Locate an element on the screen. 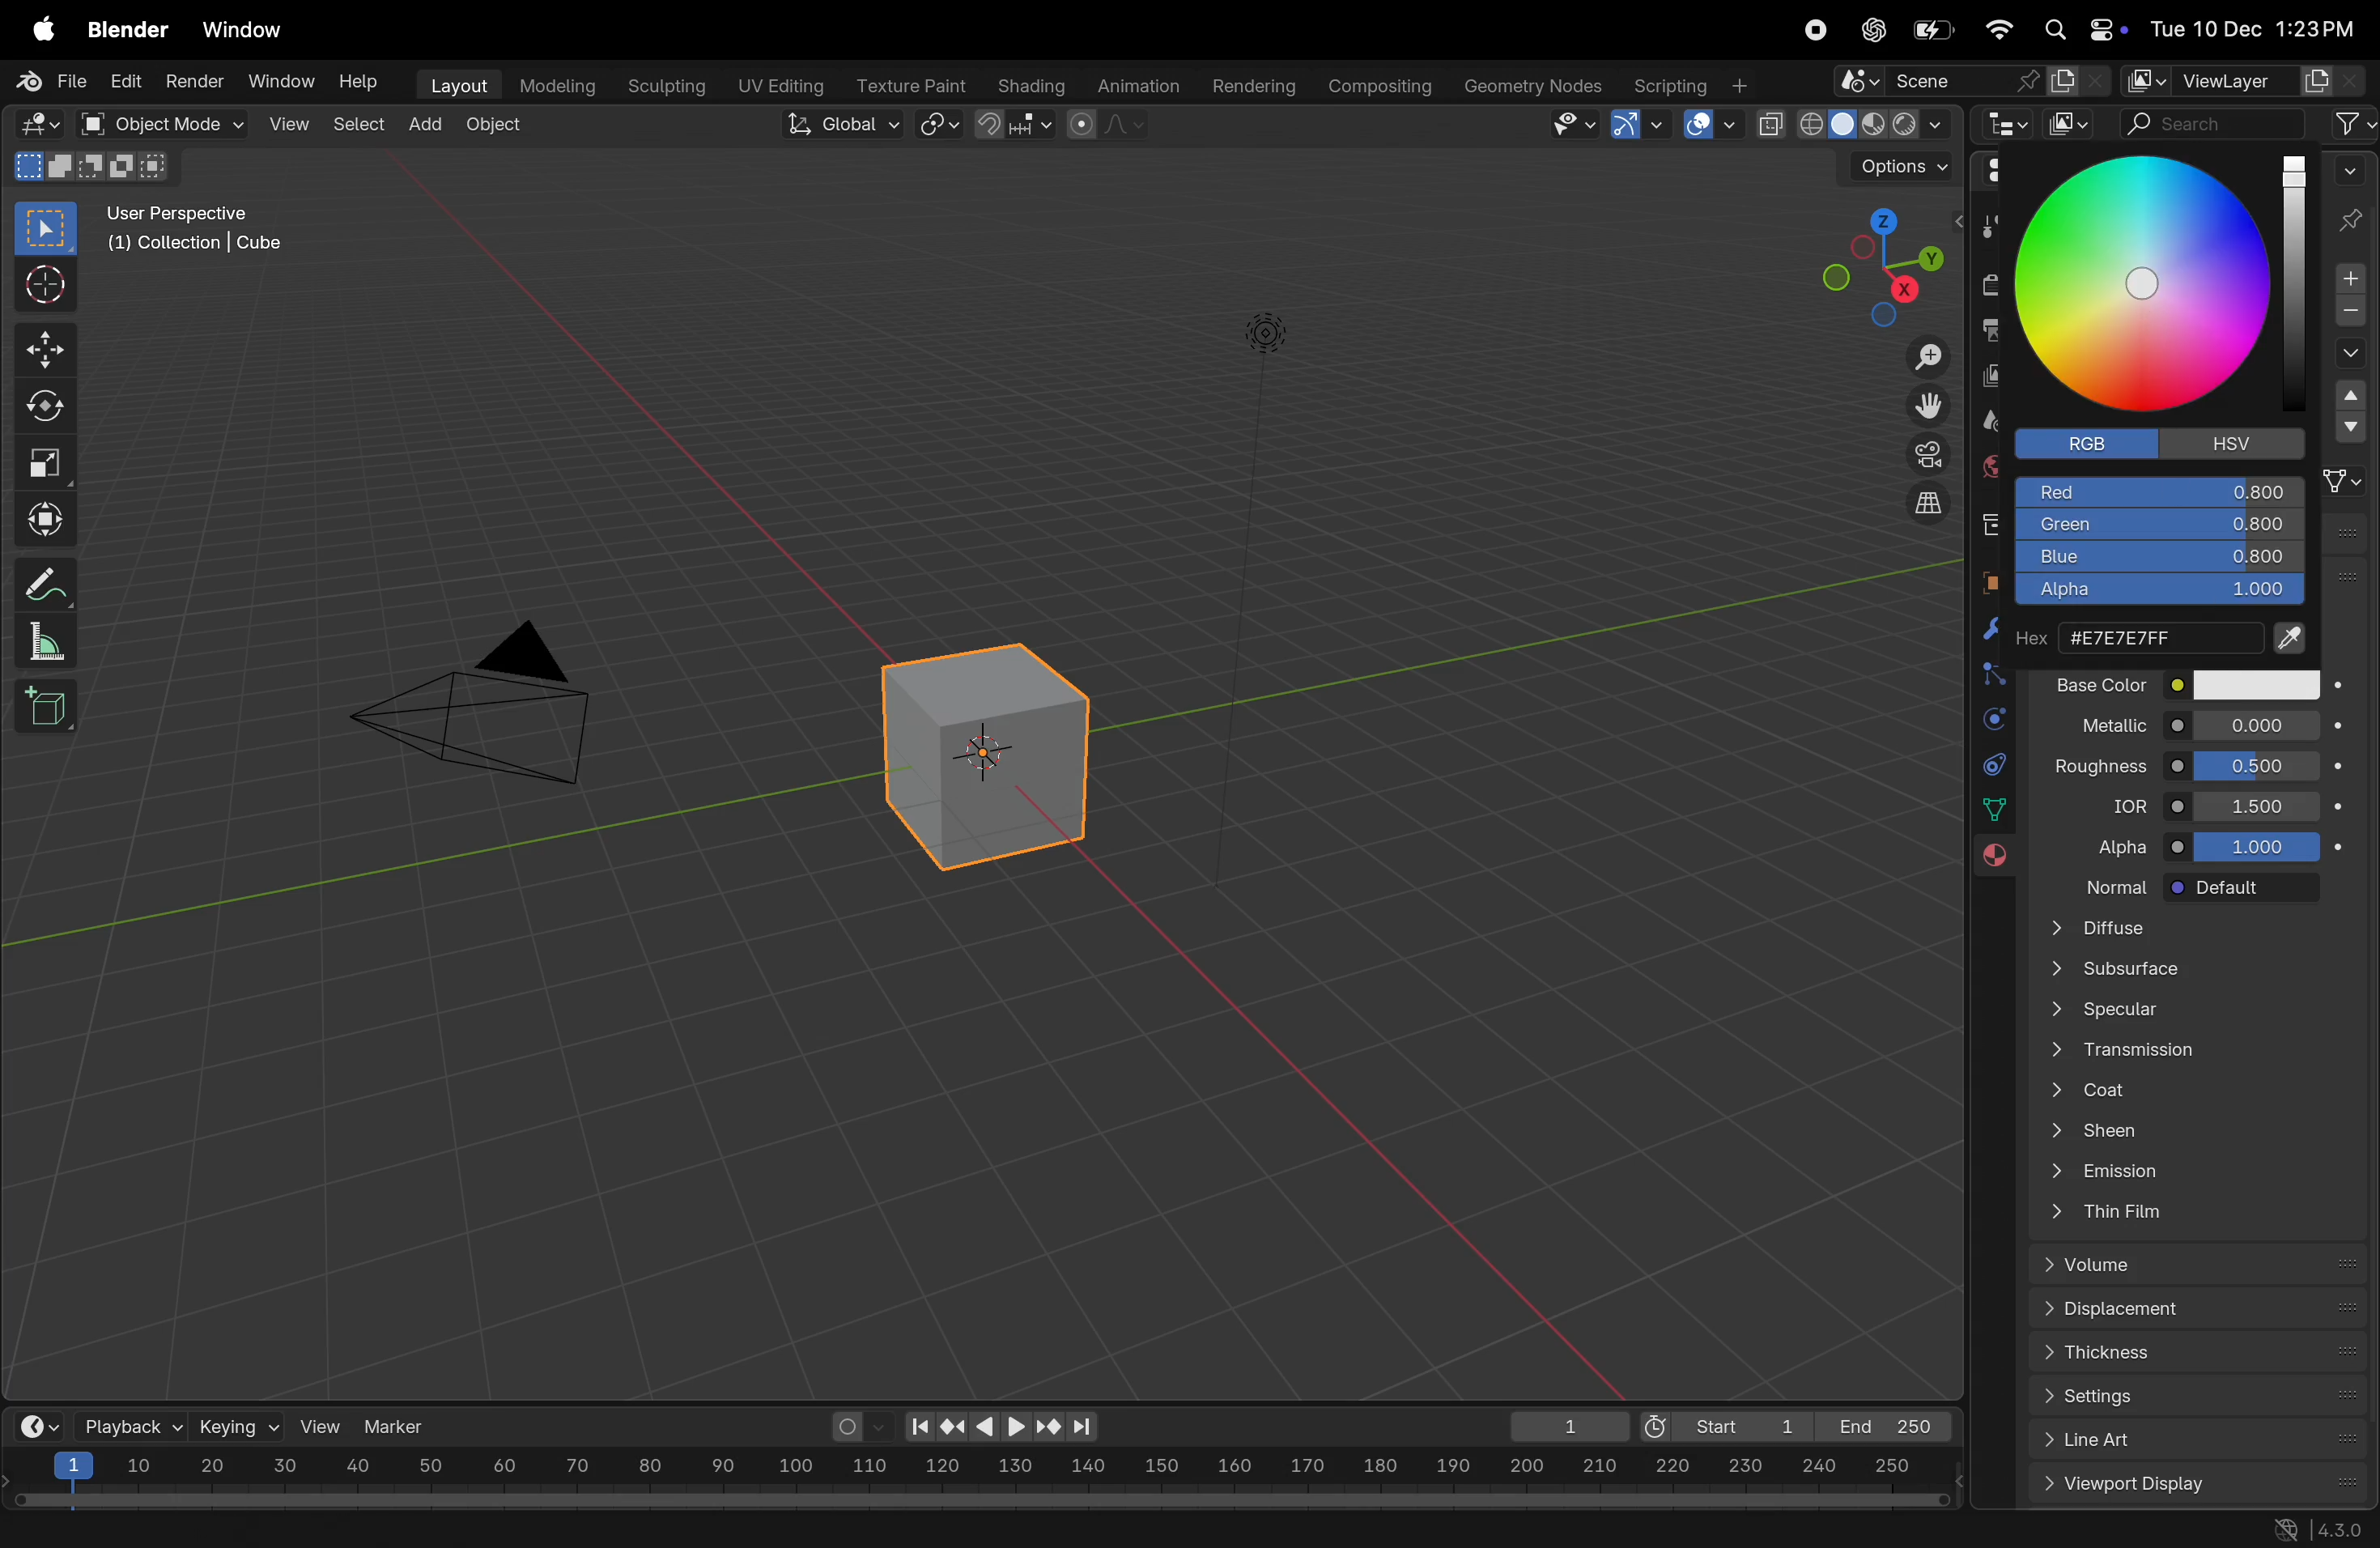 The width and height of the screenshot is (2380, 1548). Rgb is located at coordinates (2093, 446).